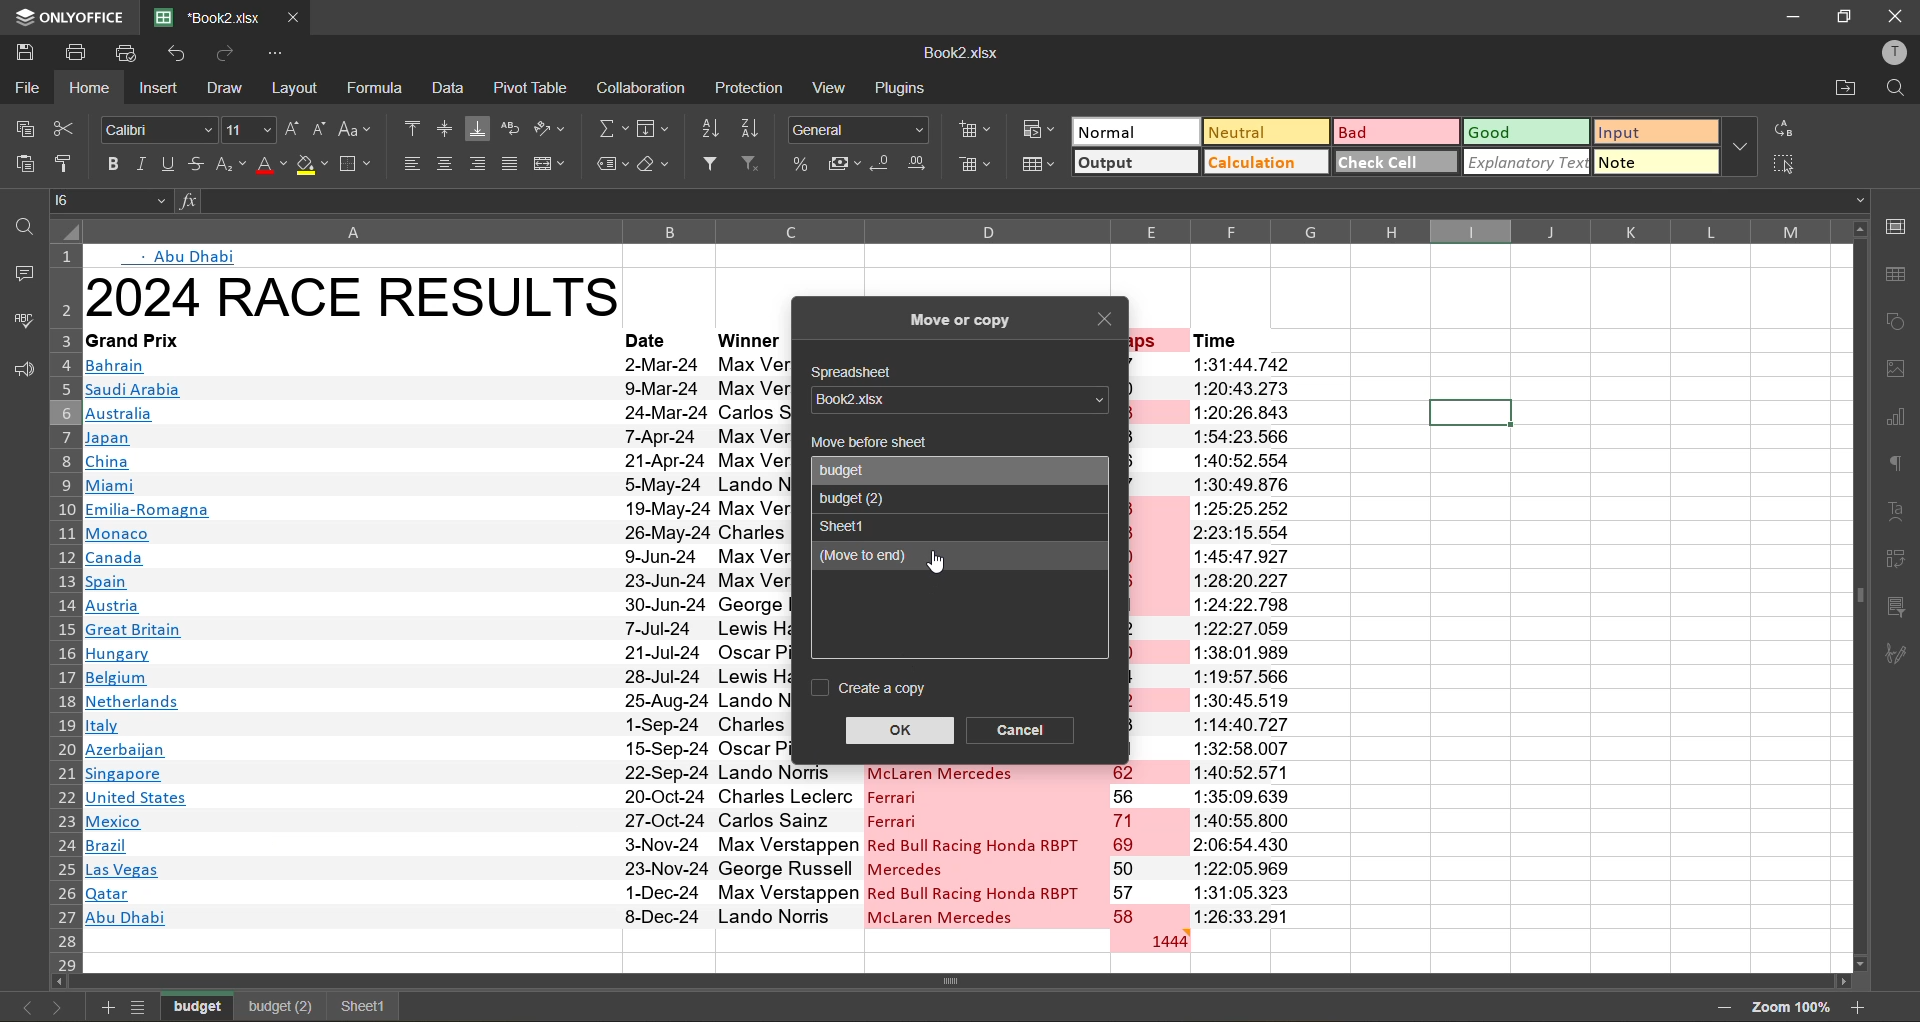 Image resolution: width=1920 pixels, height=1022 pixels. I want to click on align middle, so click(443, 131).